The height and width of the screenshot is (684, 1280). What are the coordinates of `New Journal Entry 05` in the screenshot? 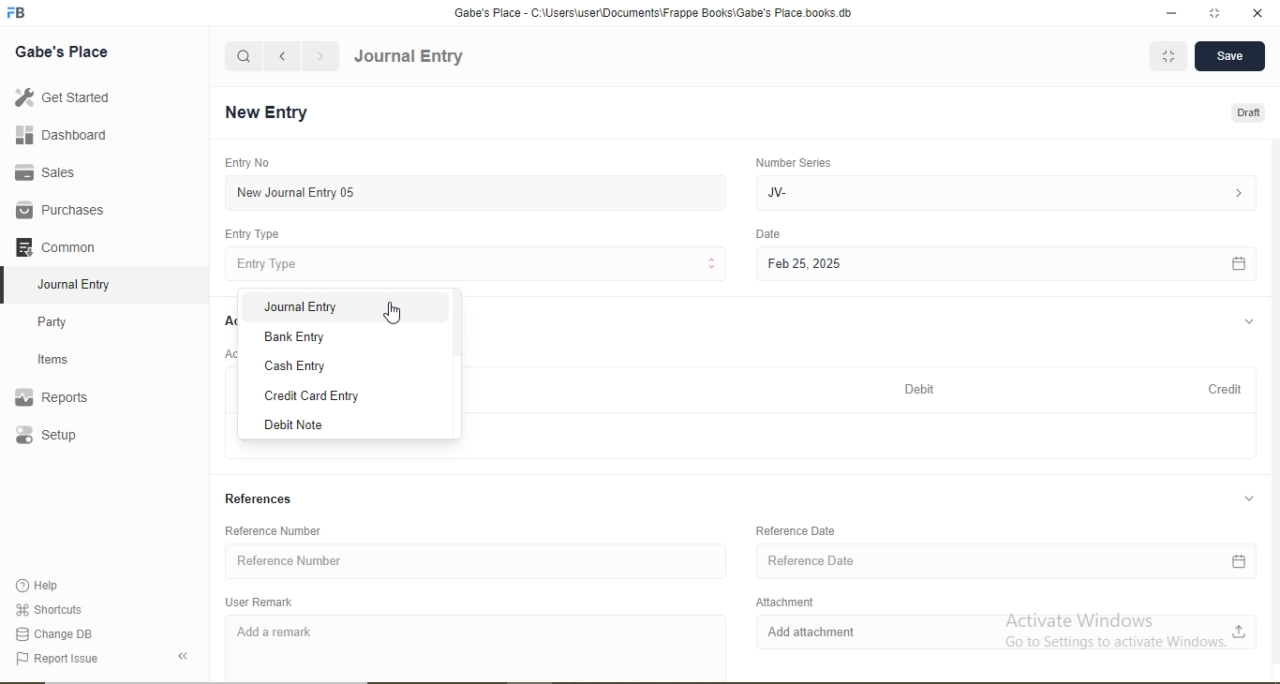 It's located at (478, 192).